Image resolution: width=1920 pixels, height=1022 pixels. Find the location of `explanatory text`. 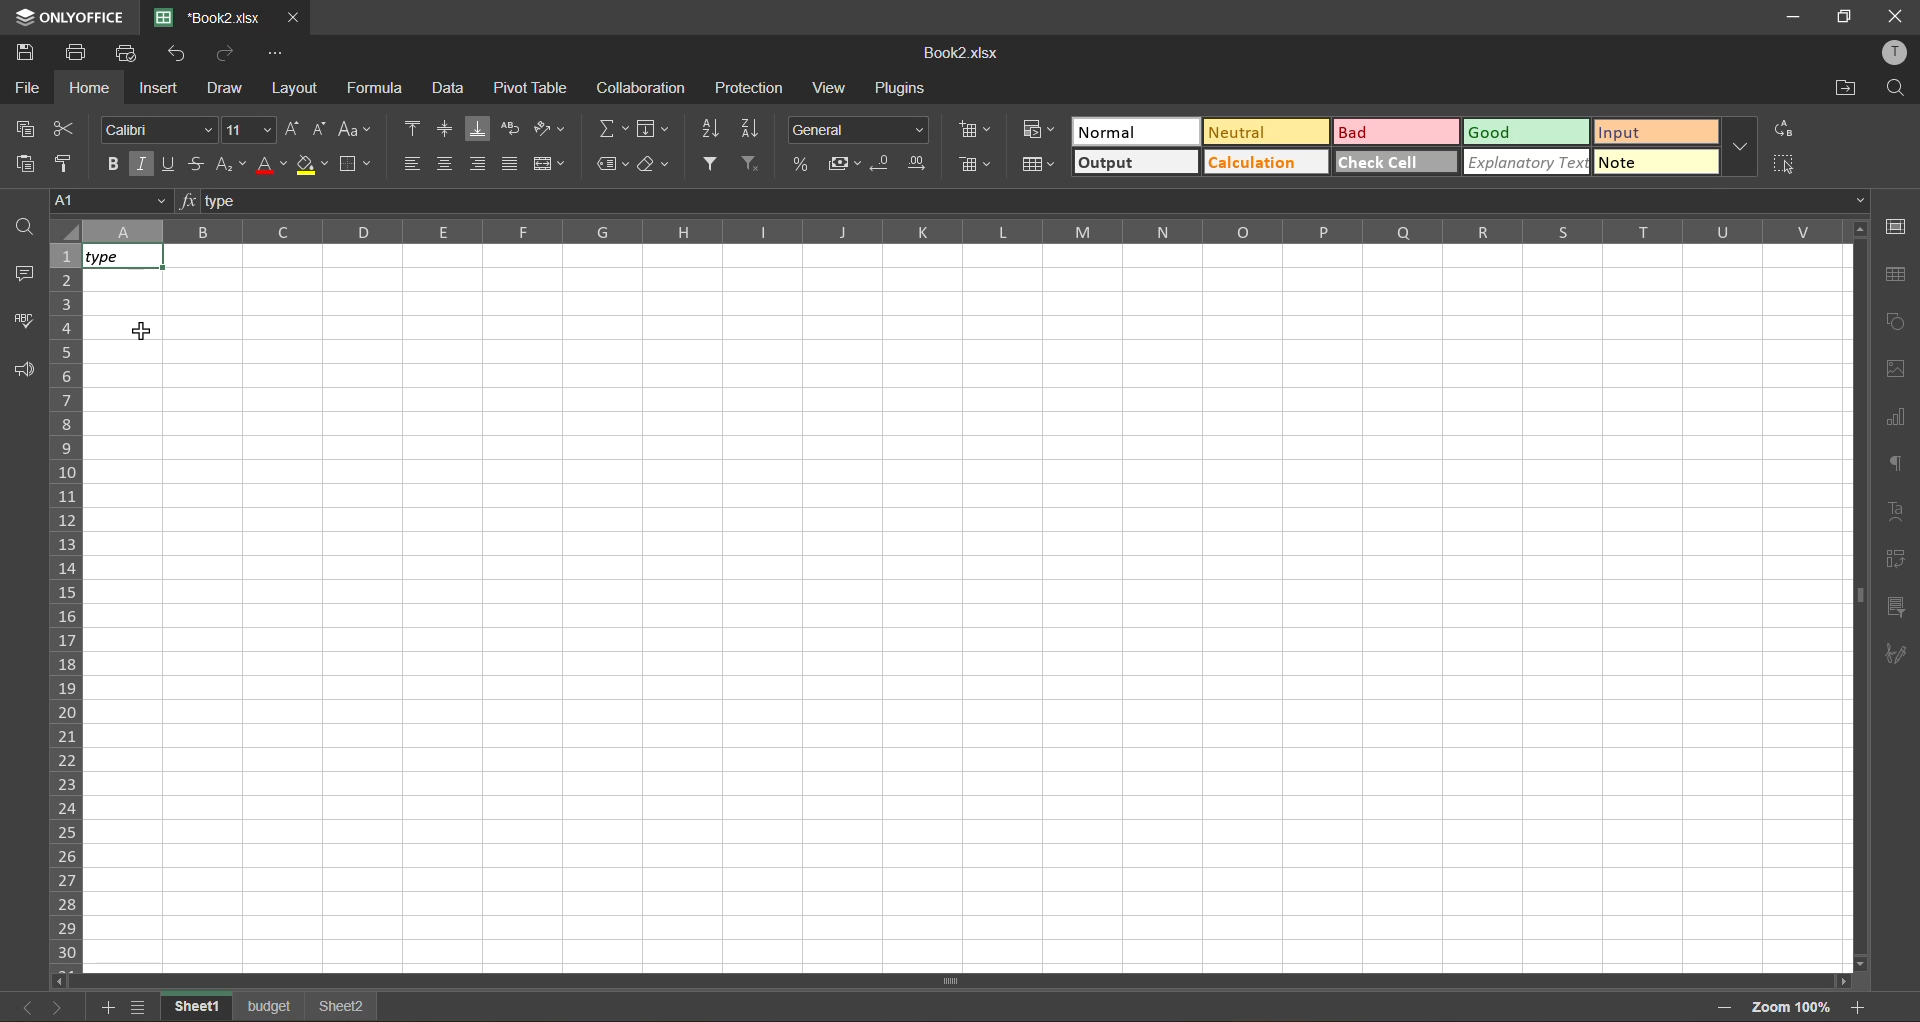

explanatory text is located at coordinates (1525, 163).